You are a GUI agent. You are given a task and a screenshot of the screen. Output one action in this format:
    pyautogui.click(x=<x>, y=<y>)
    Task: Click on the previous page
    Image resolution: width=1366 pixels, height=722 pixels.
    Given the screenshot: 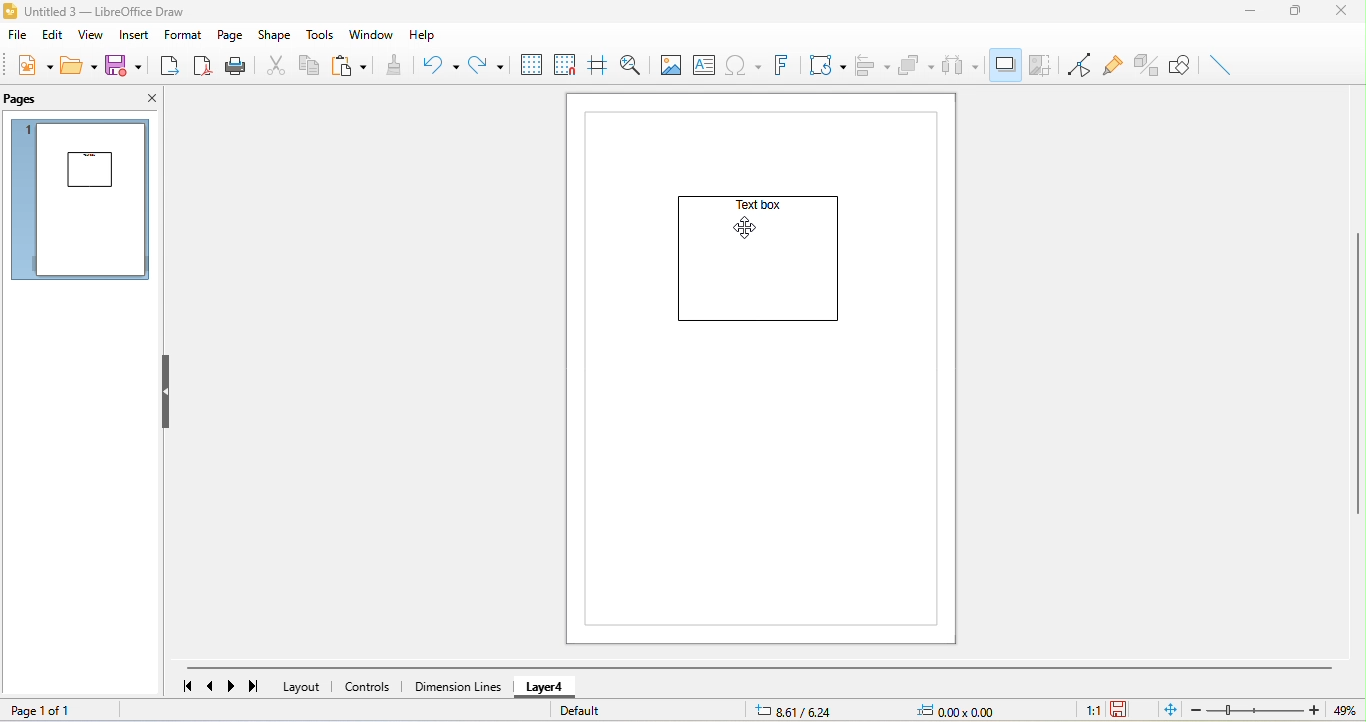 What is the action you would take?
    pyautogui.click(x=213, y=687)
    